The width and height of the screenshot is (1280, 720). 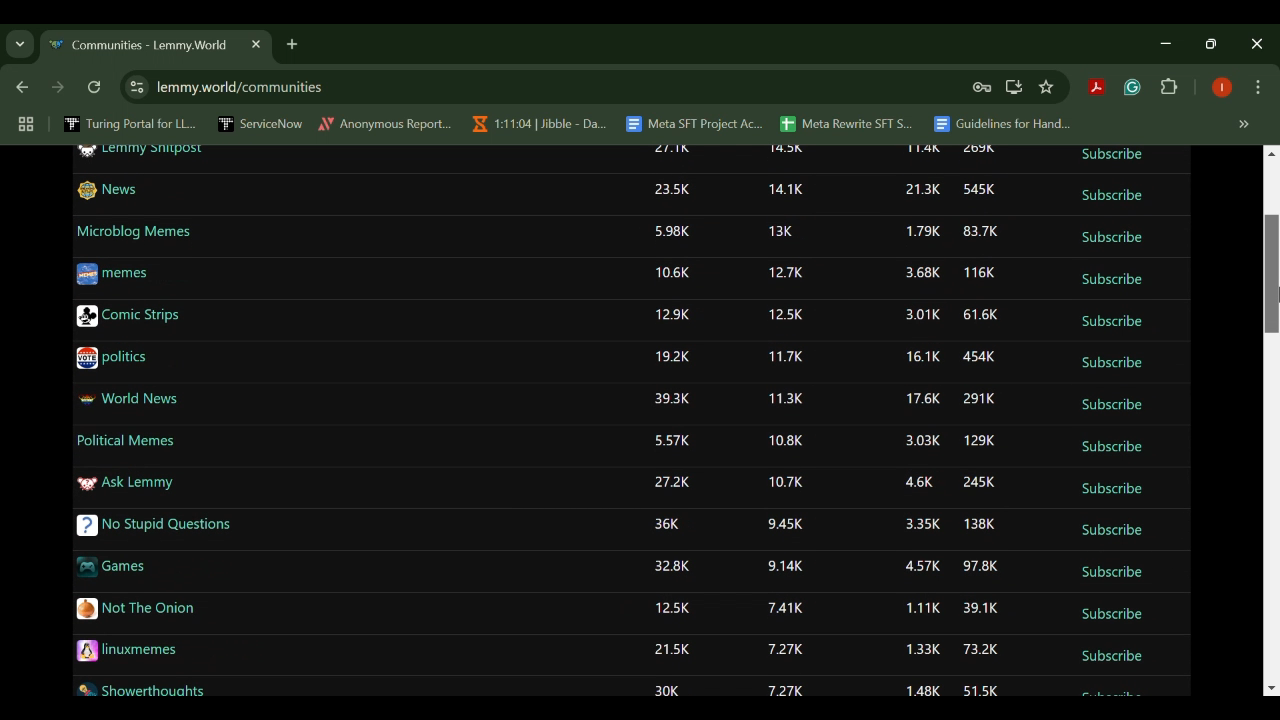 What do you see at coordinates (139, 692) in the screenshot?
I see `Showerthoughts` at bounding box center [139, 692].